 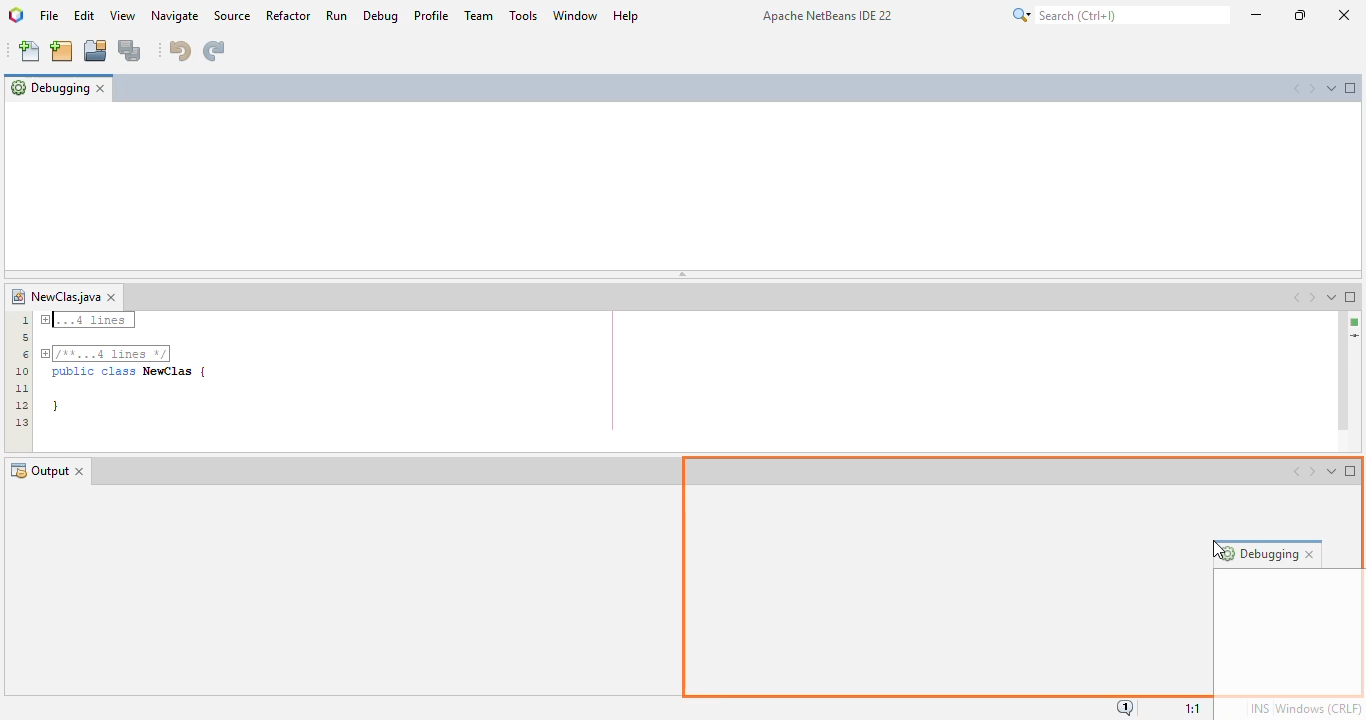 I want to click on close, so click(x=1343, y=15).